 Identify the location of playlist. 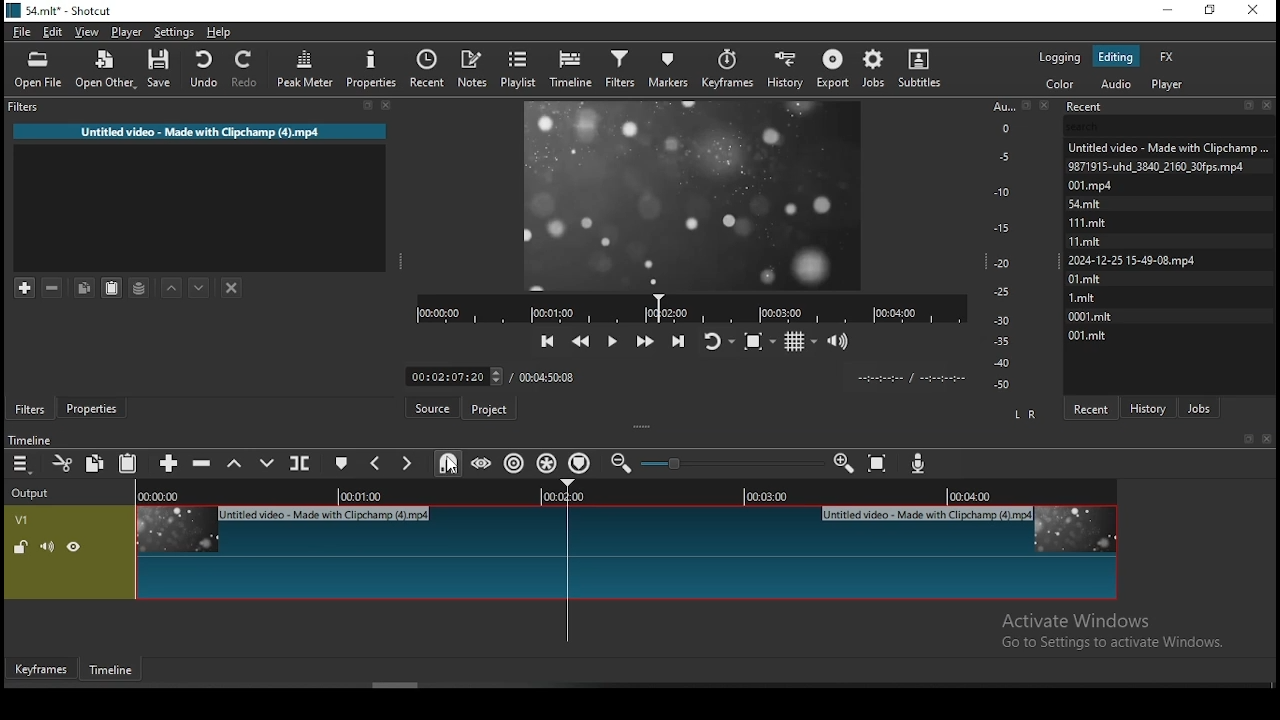
(517, 69).